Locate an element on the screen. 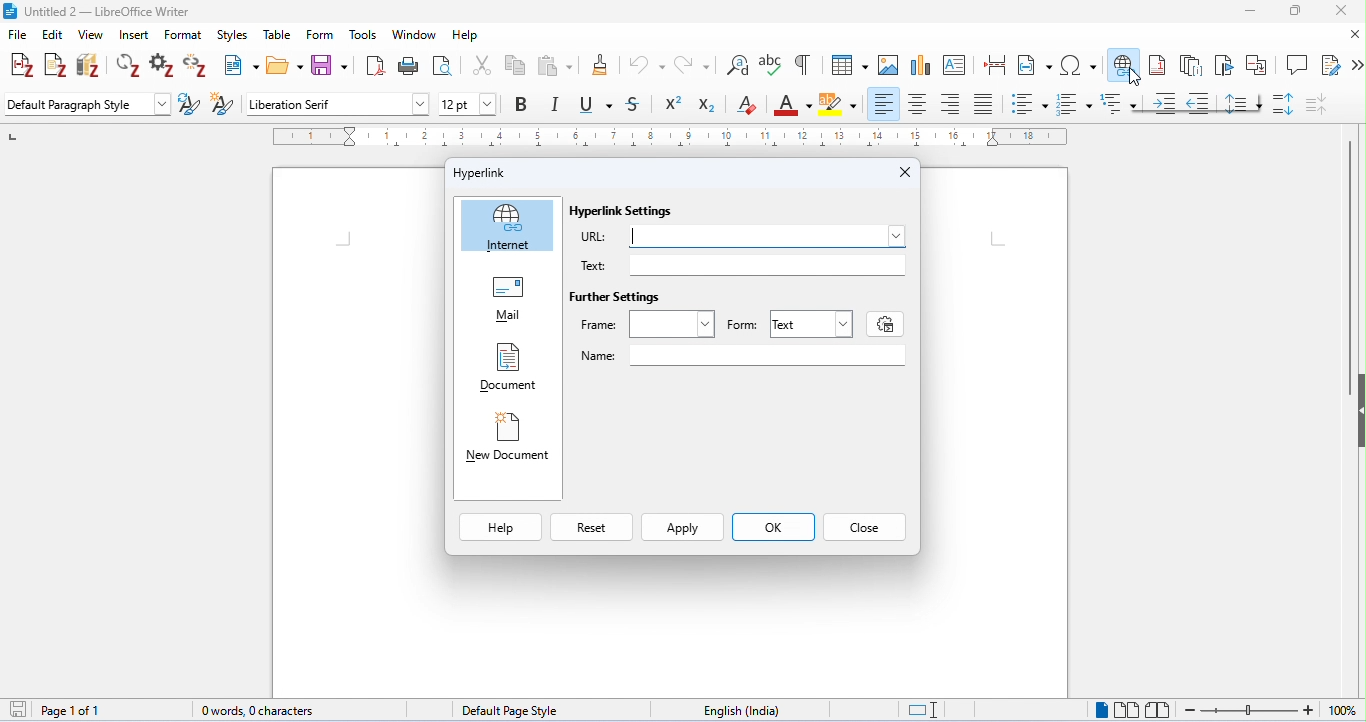 This screenshot has width=1366, height=722. show track changes function is located at coordinates (1332, 64).